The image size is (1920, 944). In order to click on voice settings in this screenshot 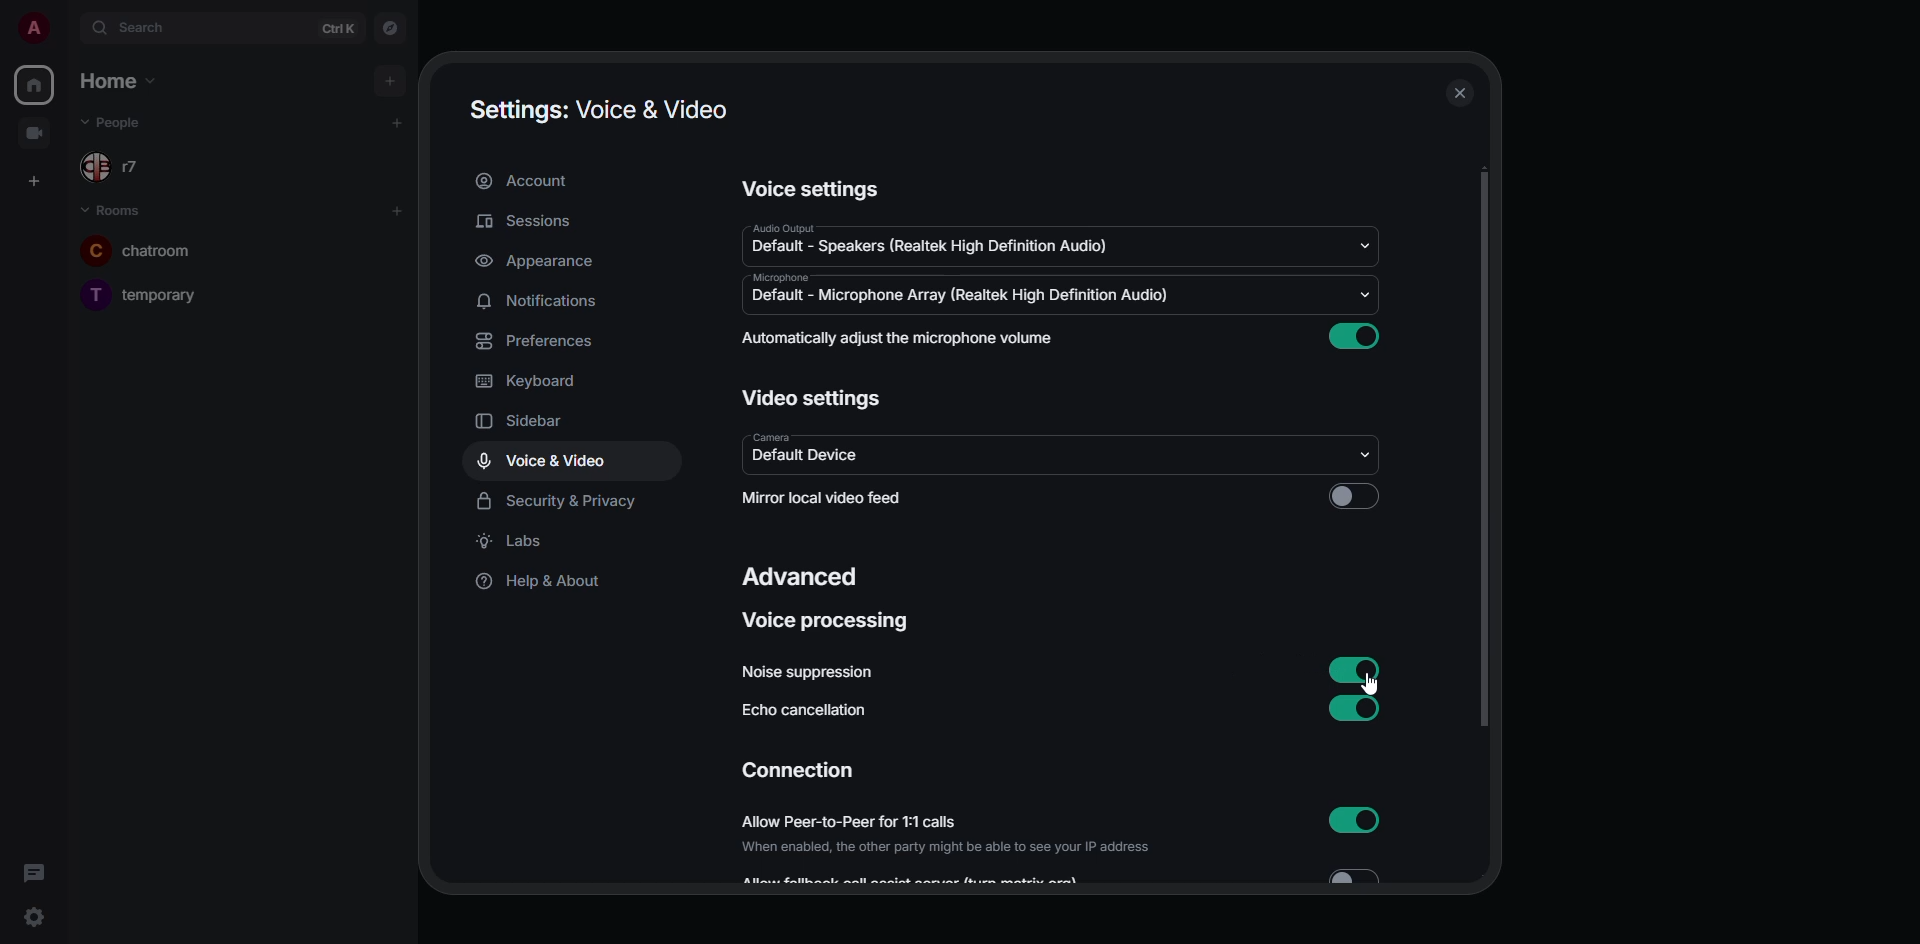, I will do `click(810, 190)`.